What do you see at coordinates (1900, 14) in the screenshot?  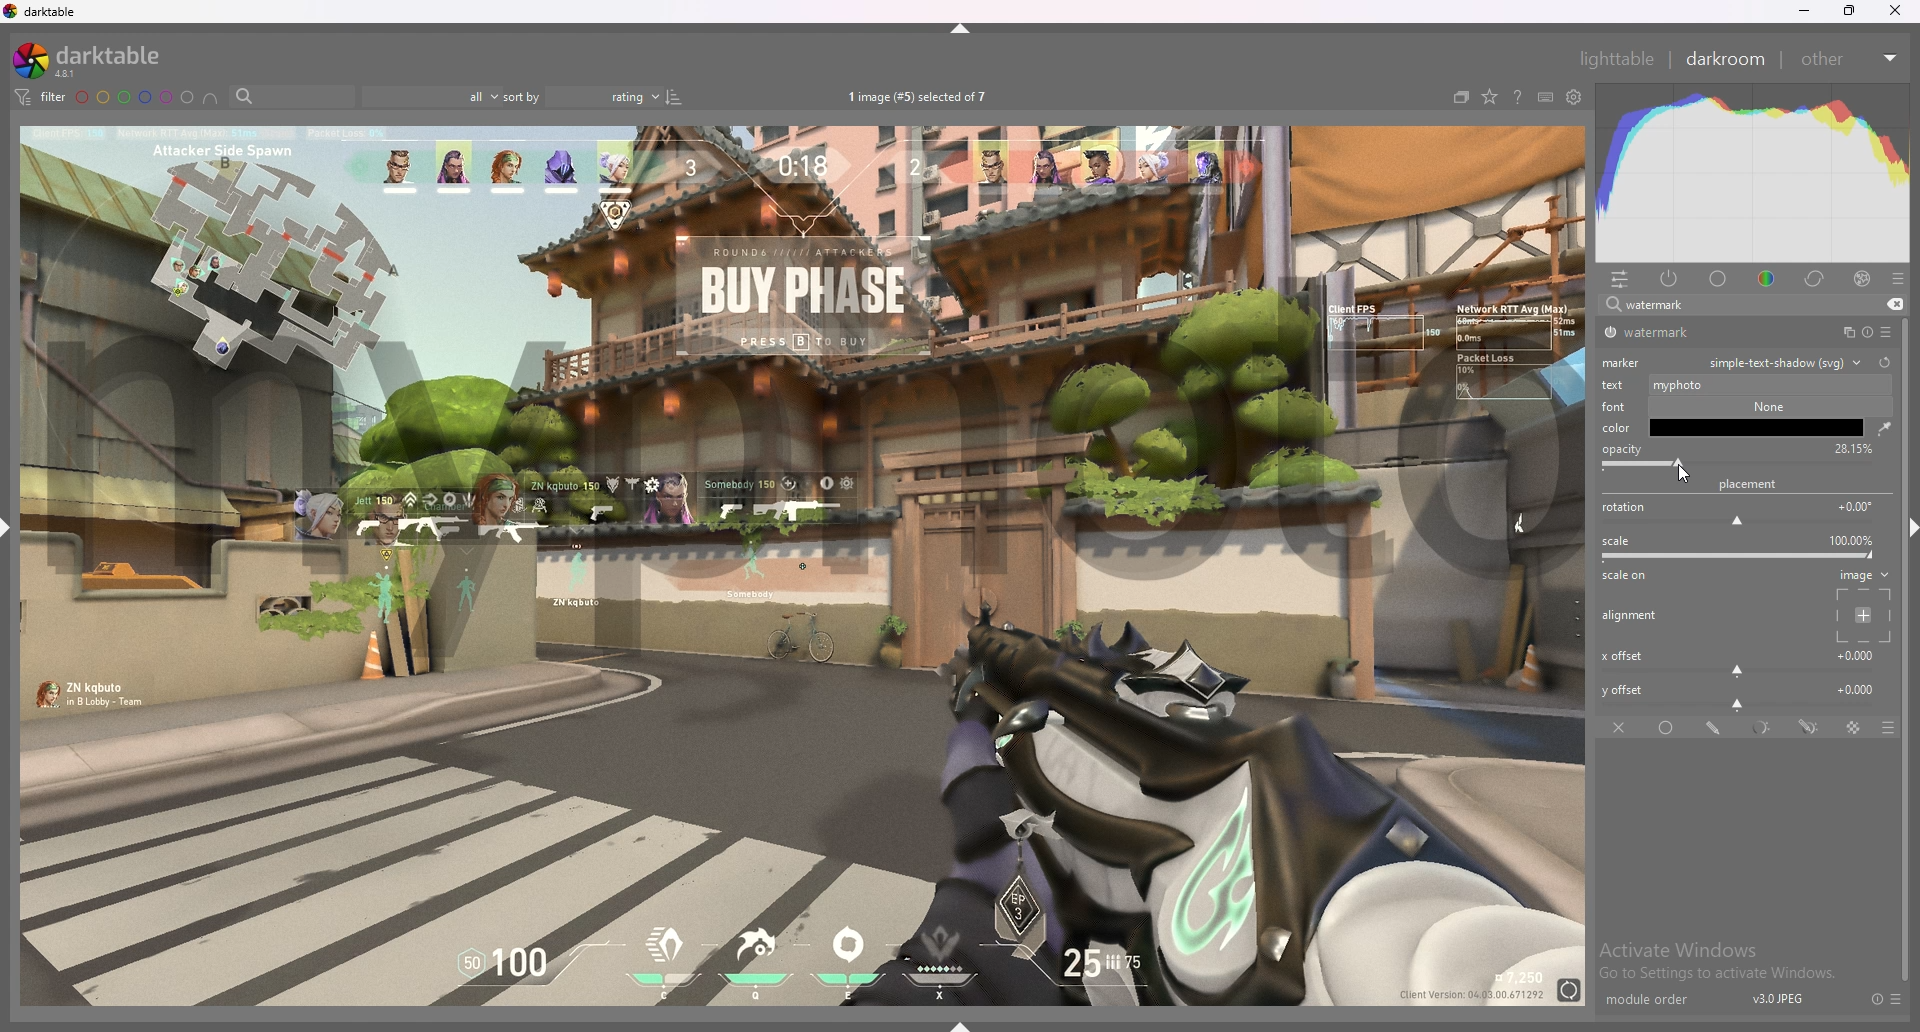 I see `Close` at bounding box center [1900, 14].